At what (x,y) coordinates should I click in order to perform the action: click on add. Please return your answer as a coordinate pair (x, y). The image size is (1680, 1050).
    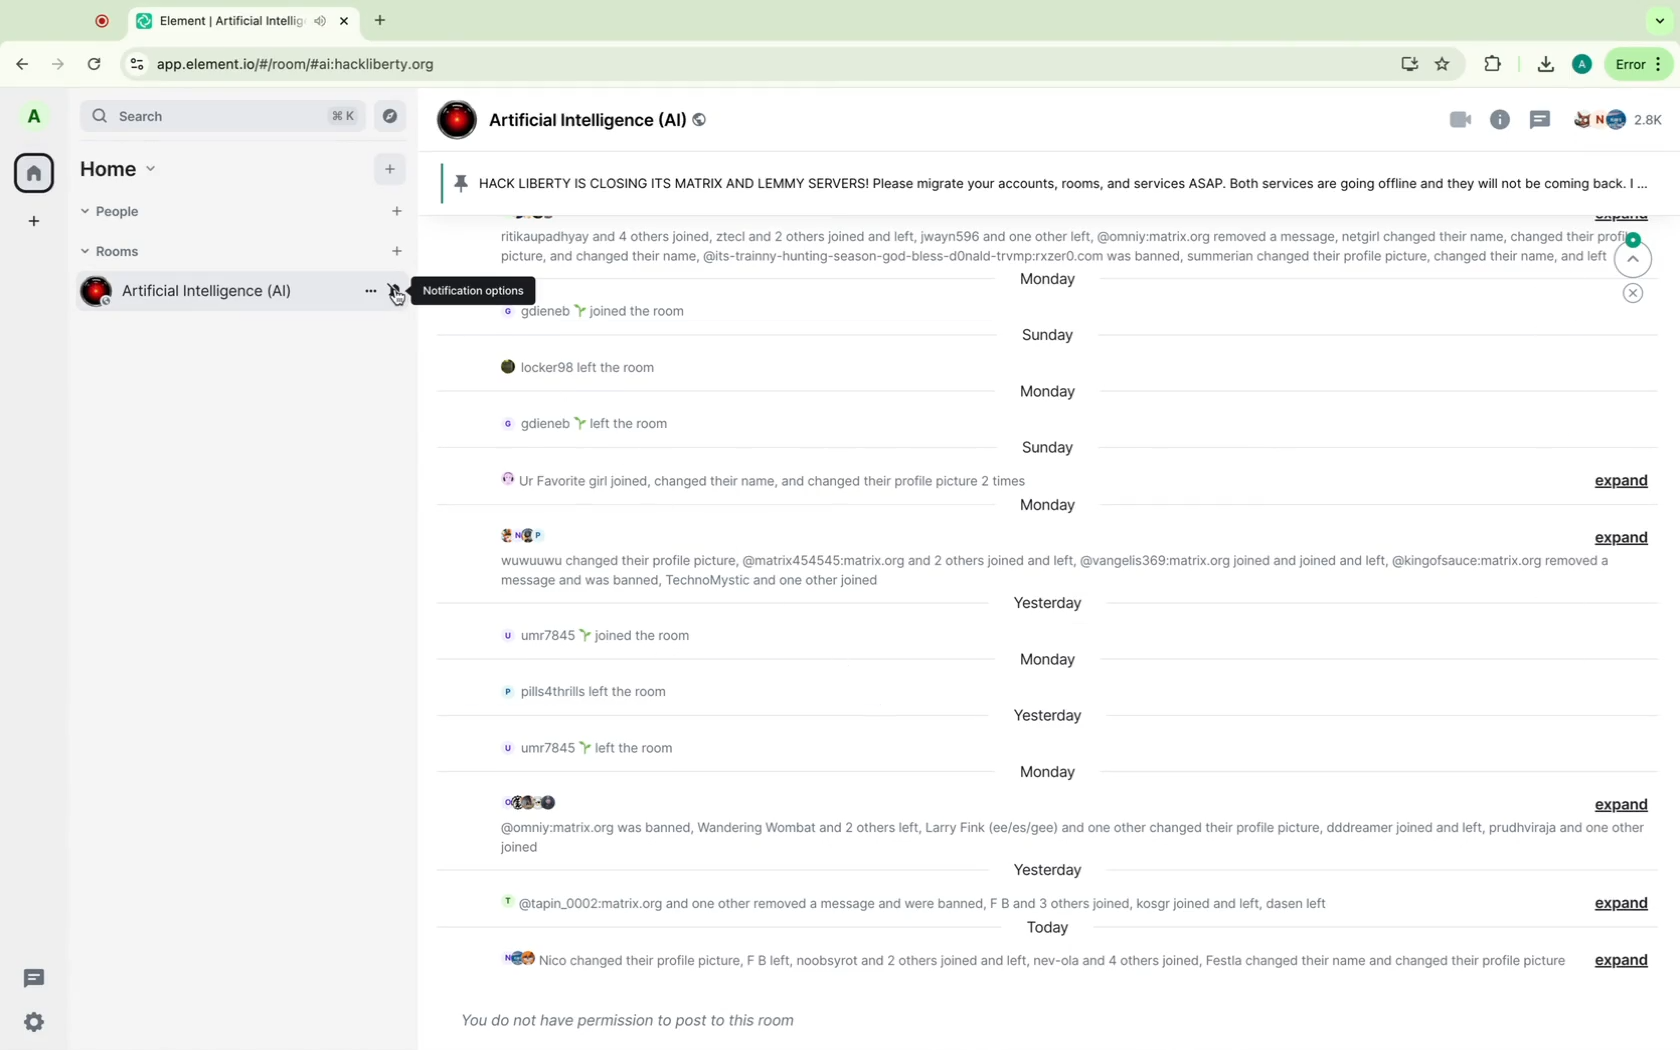
    Looking at the image, I should click on (388, 168).